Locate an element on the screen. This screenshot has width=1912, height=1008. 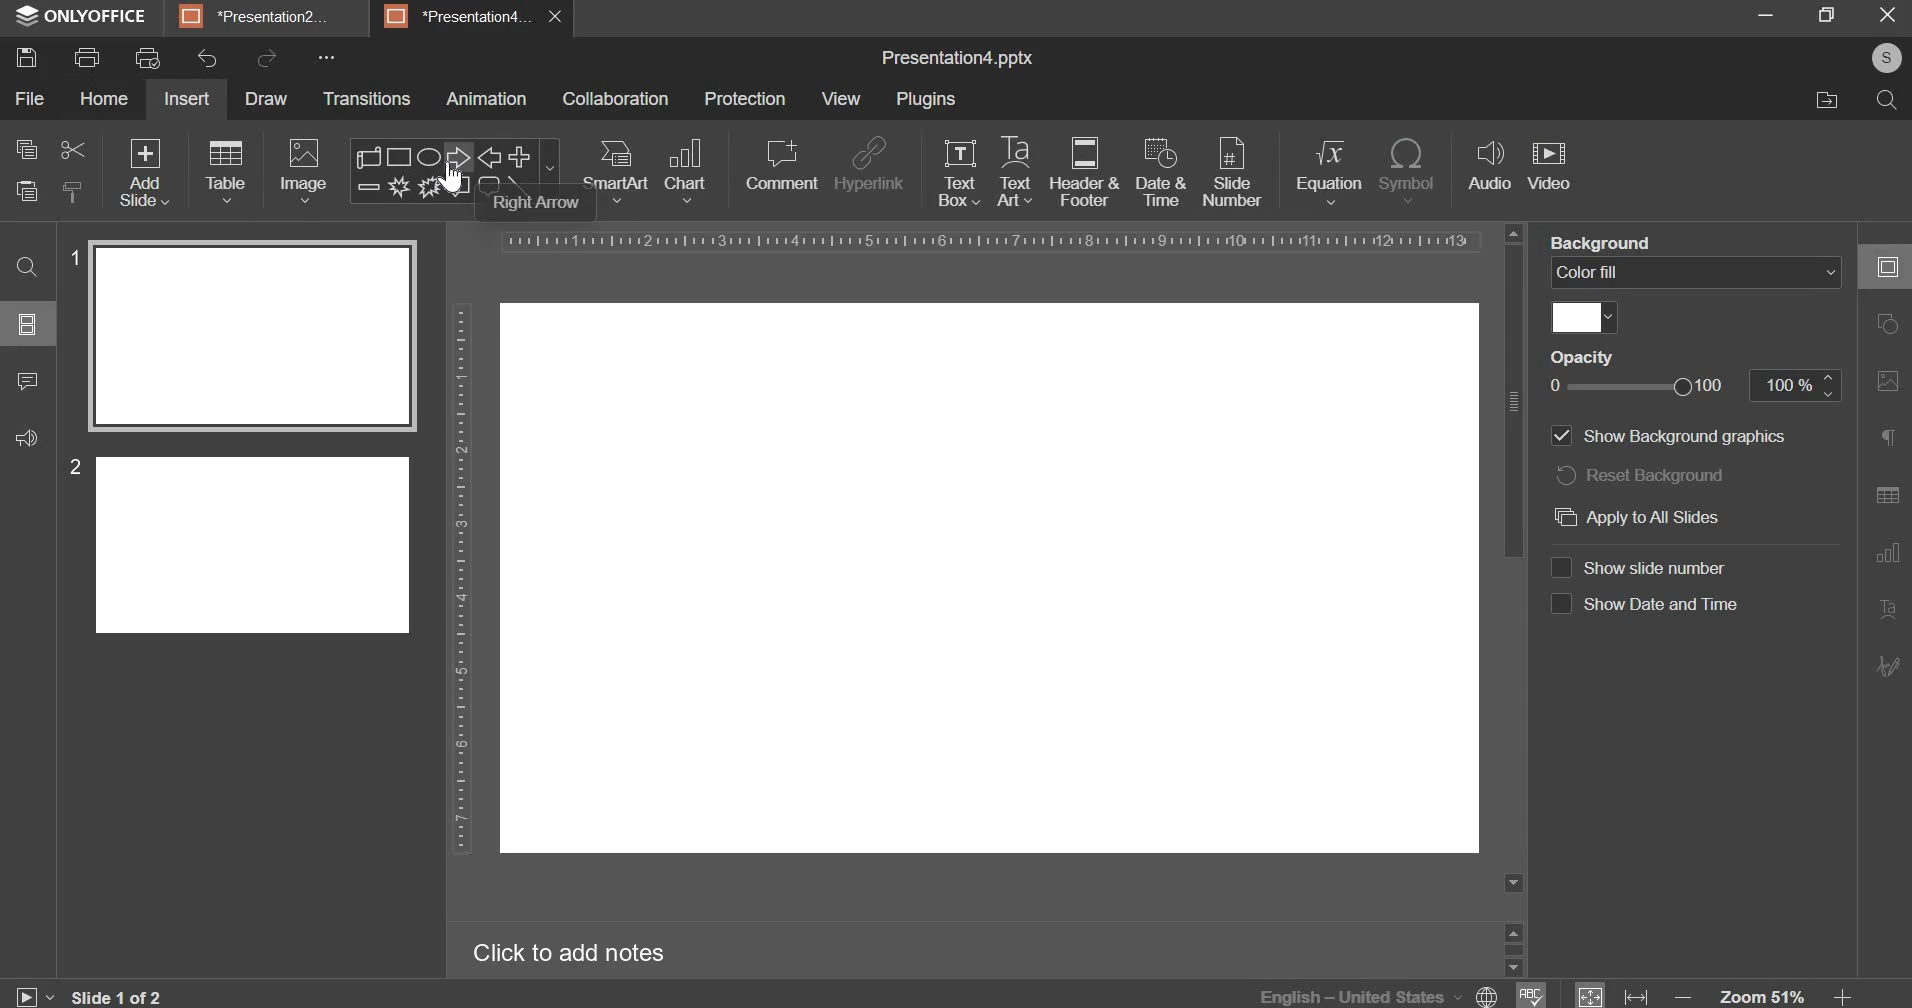
redo is located at coordinates (267, 58).